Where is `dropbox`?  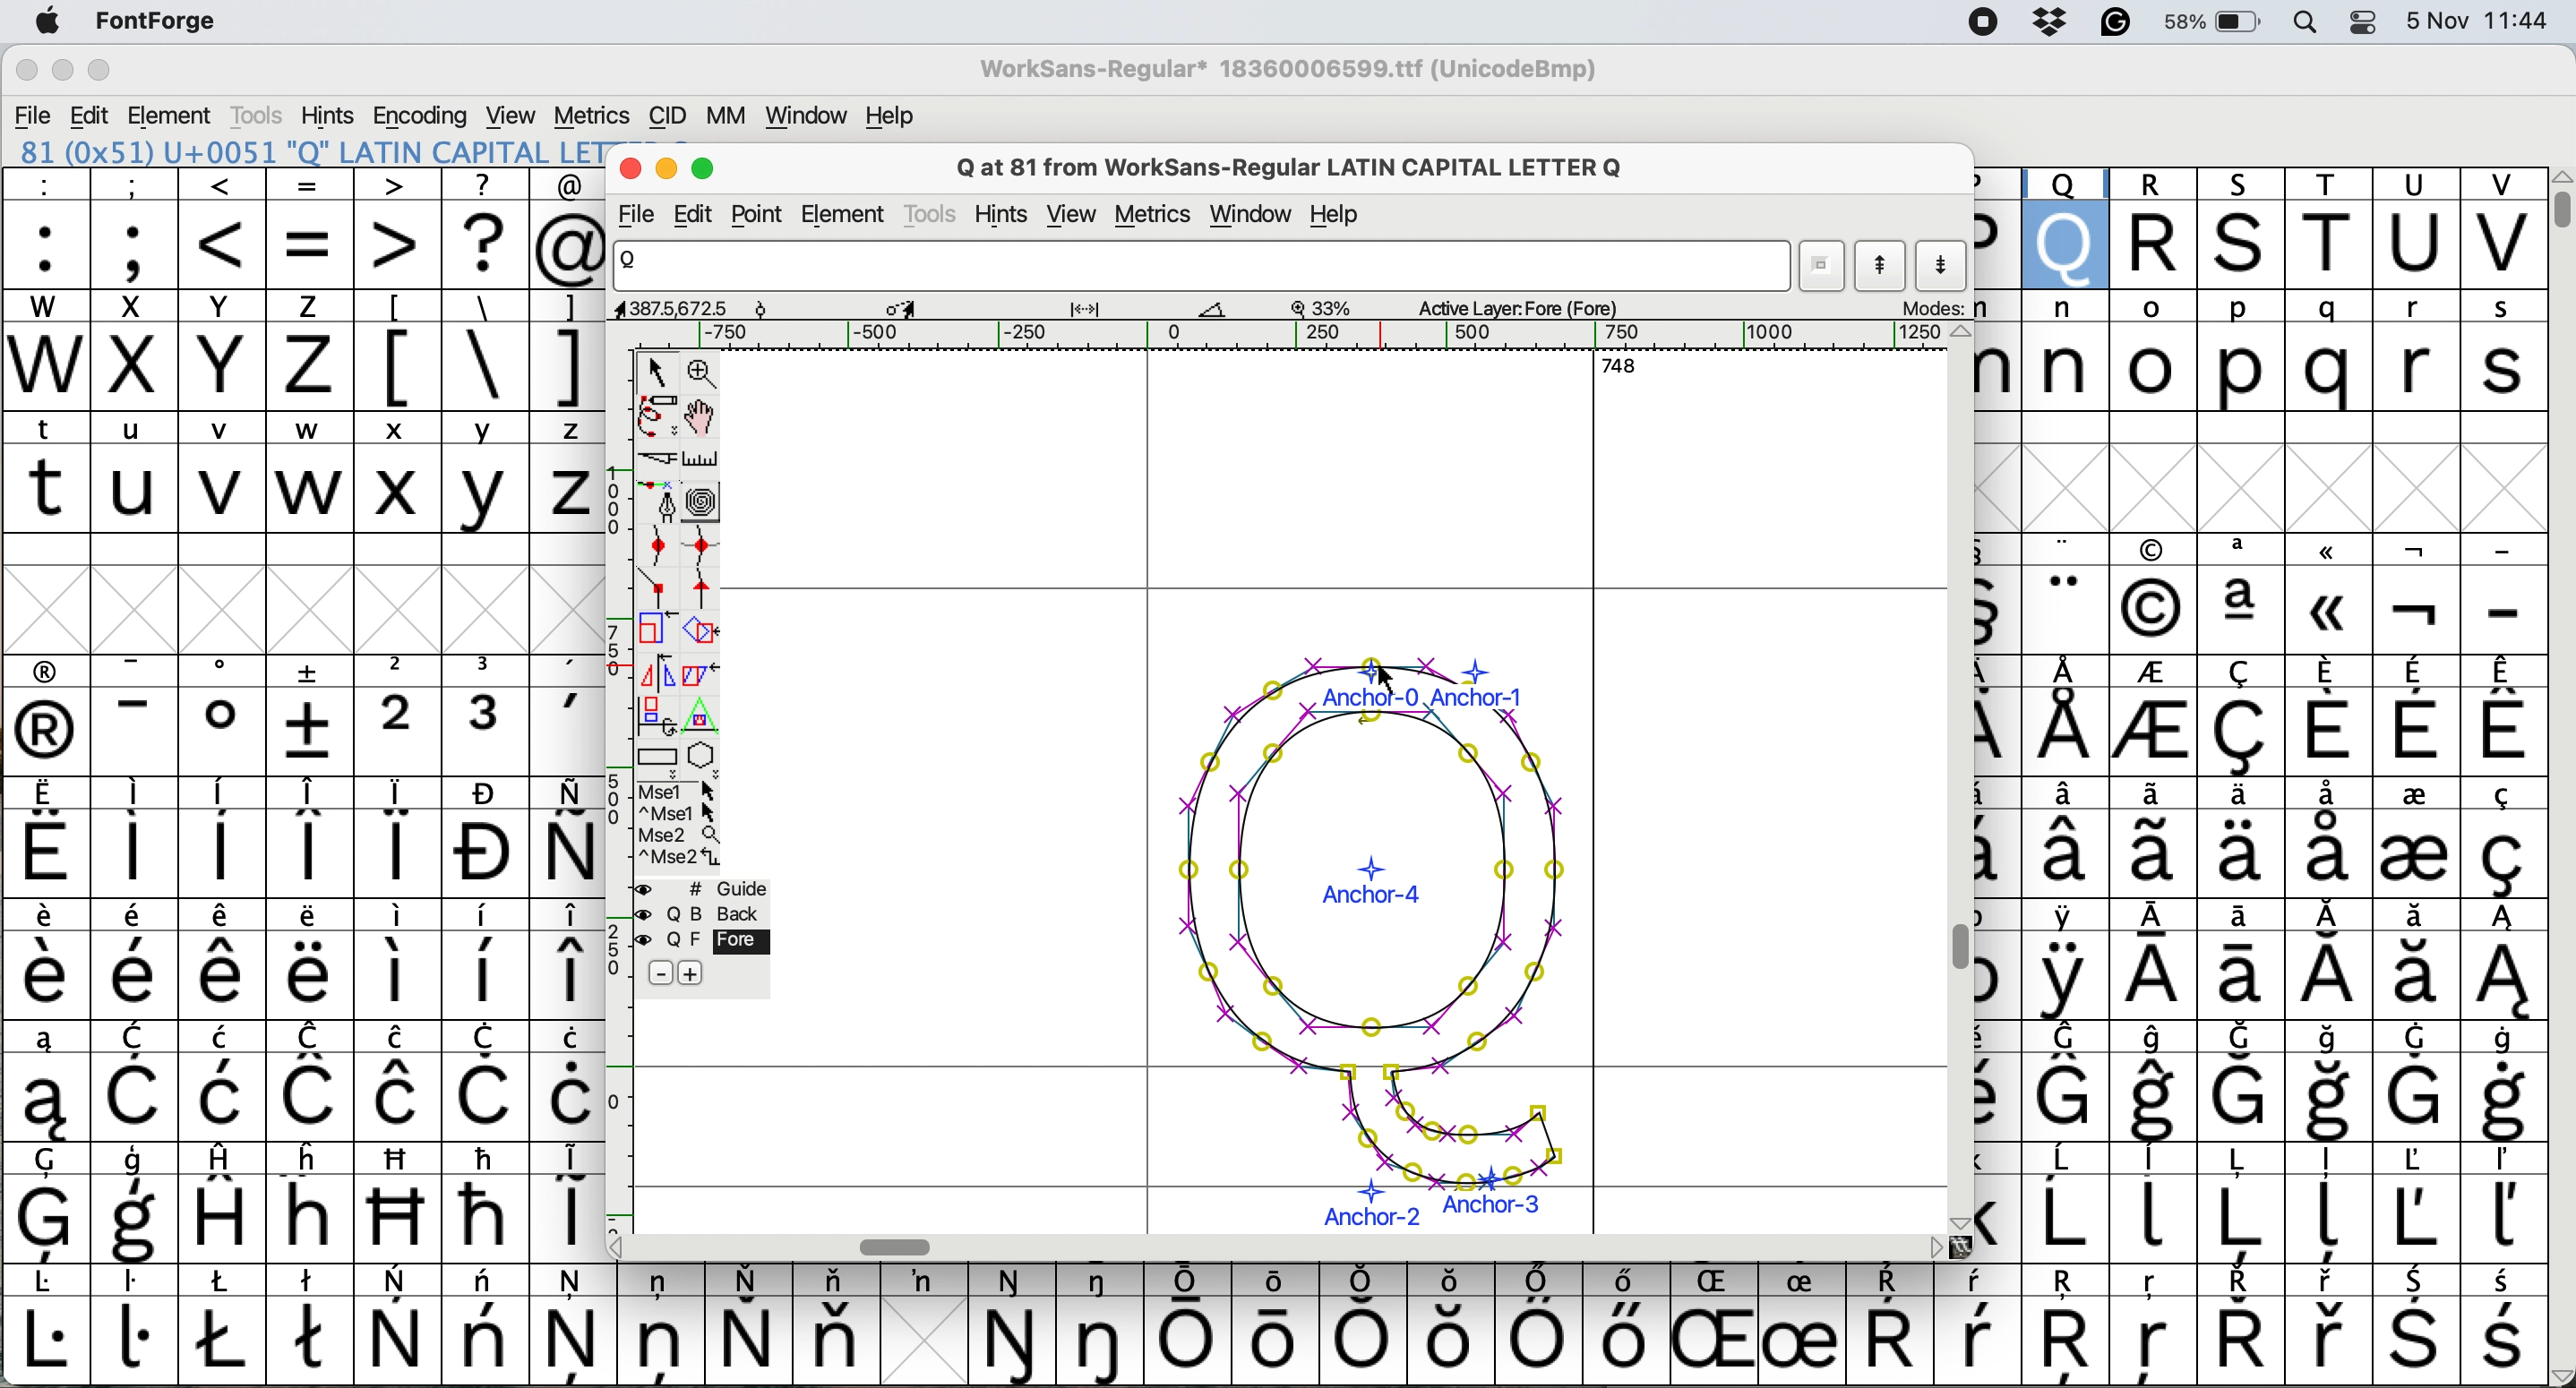 dropbox is located at coordinates (2053, 25).